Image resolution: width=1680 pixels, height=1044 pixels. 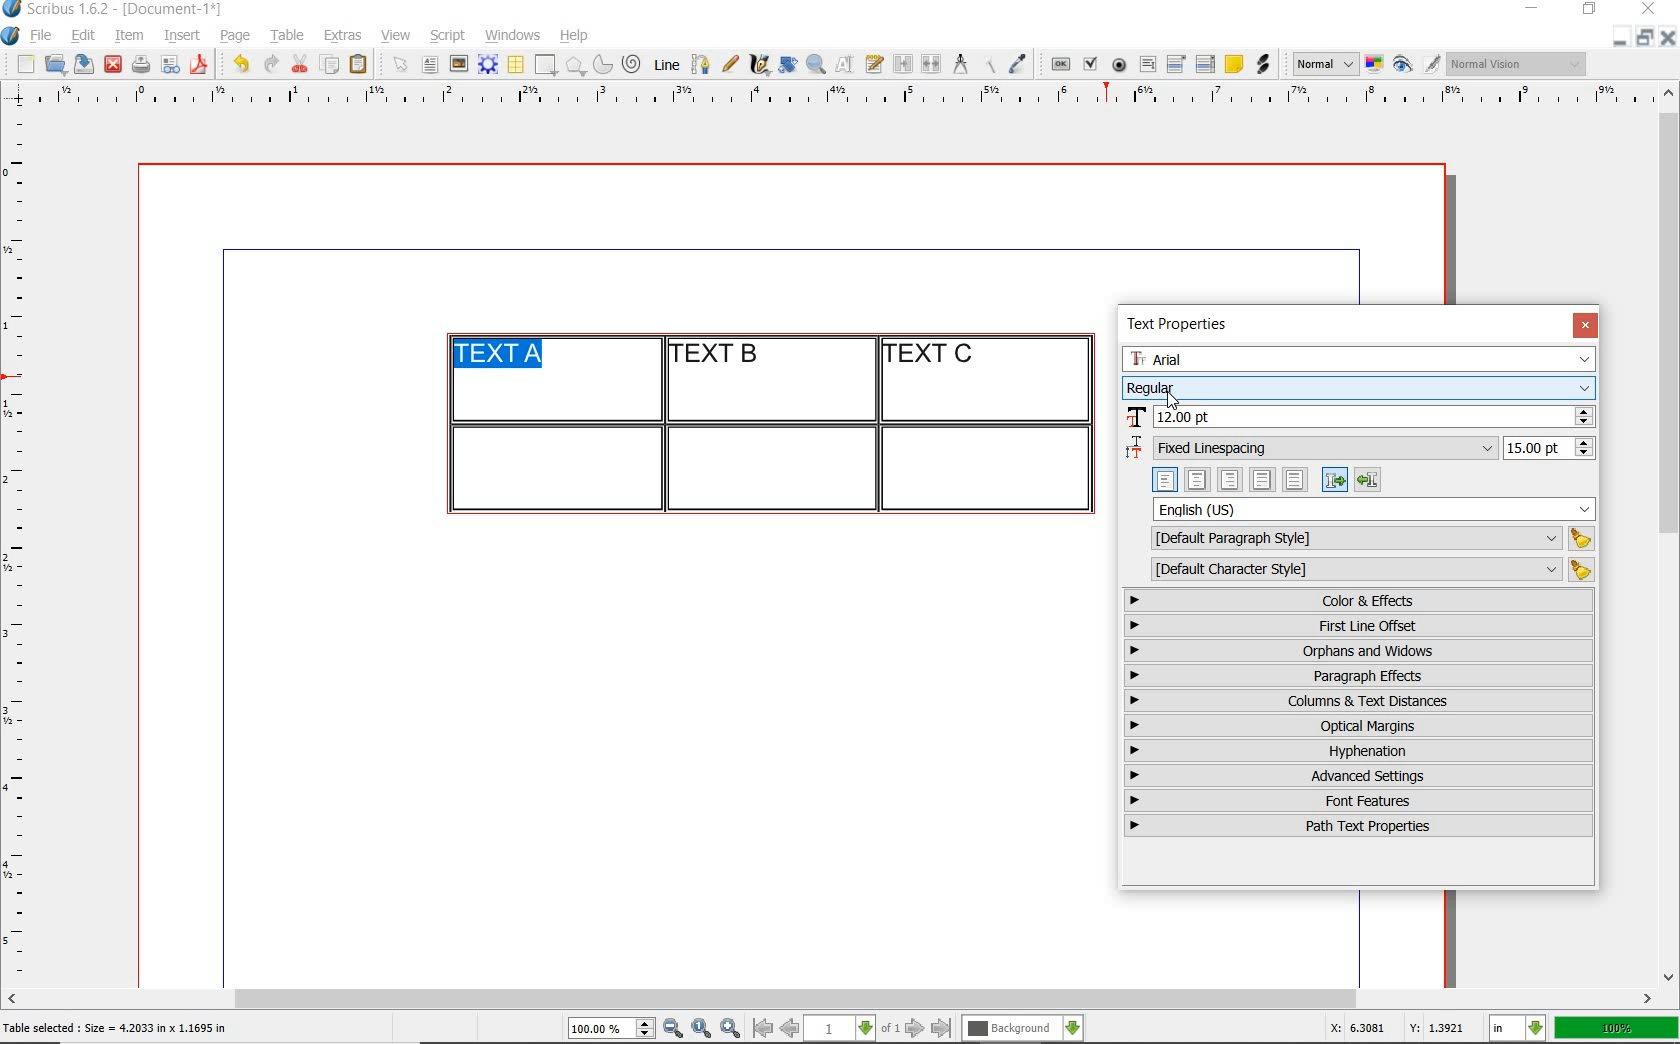 I want to click on render frame, so click(x=488, y=65).